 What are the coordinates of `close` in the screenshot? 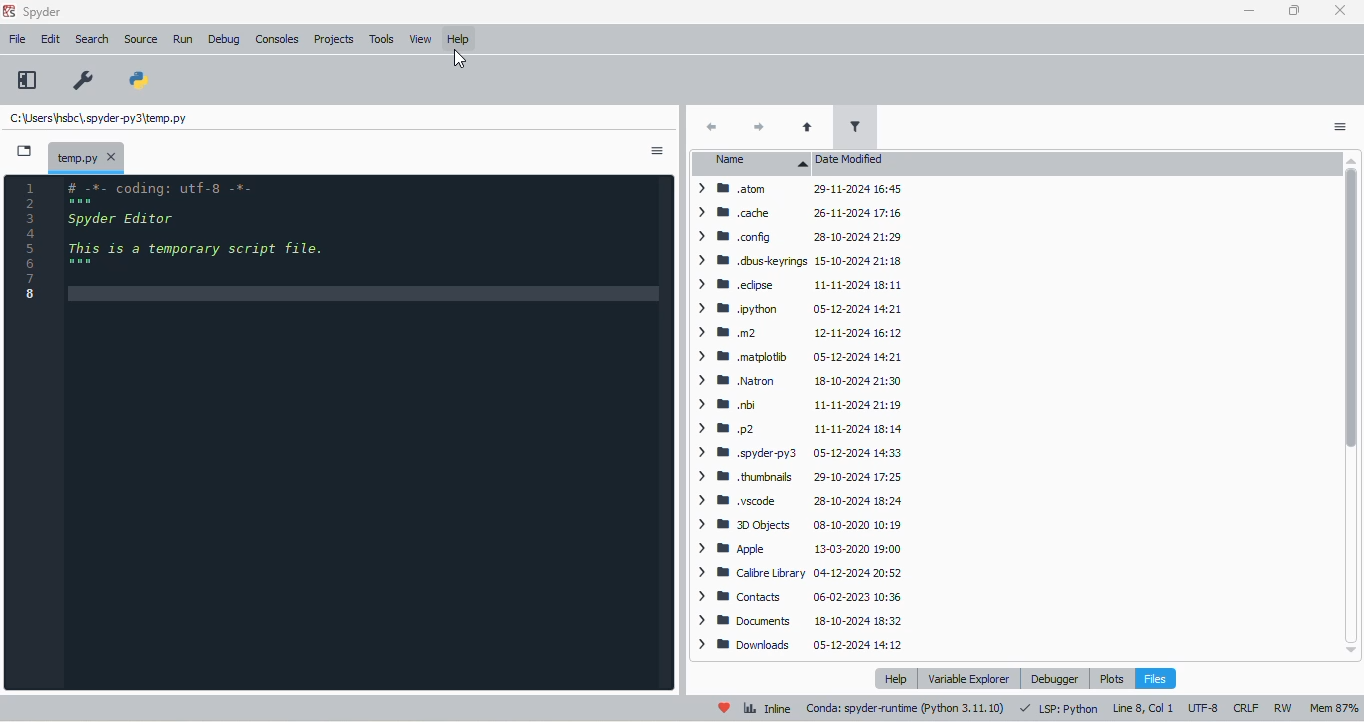 It's located at (112, 159).